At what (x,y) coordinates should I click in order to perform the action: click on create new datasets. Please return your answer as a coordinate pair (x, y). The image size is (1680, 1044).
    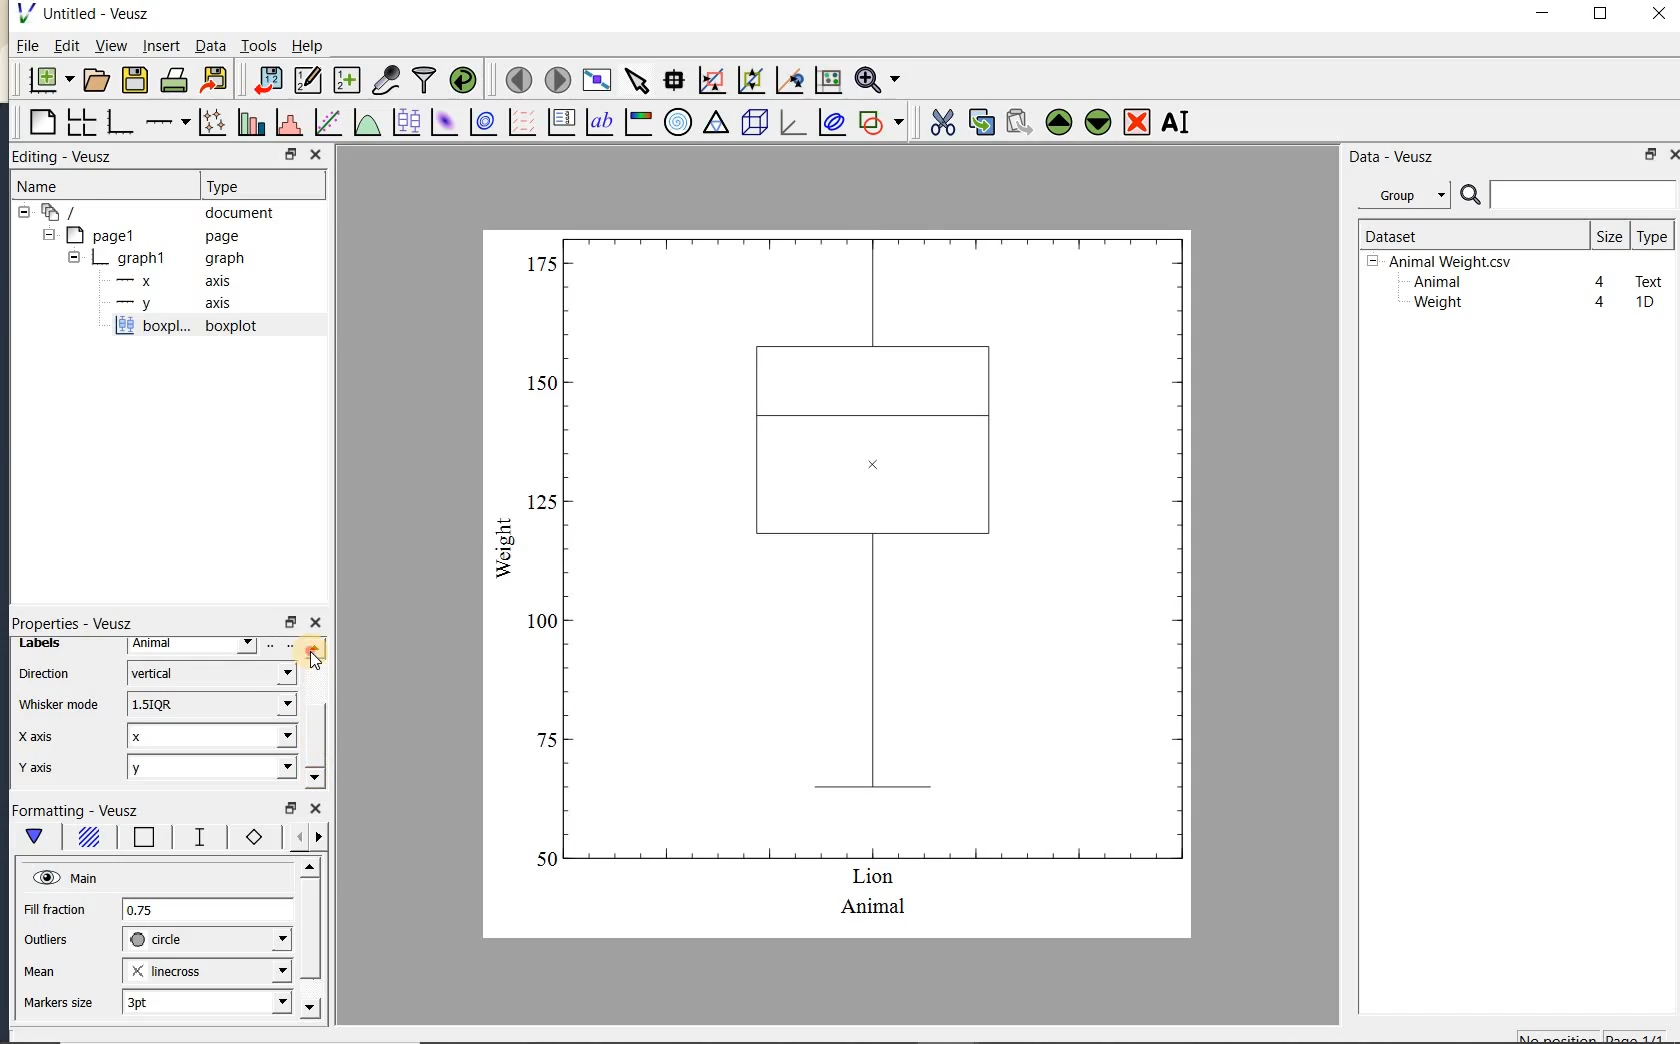
    Looking at the image, I should click on (347, 78).